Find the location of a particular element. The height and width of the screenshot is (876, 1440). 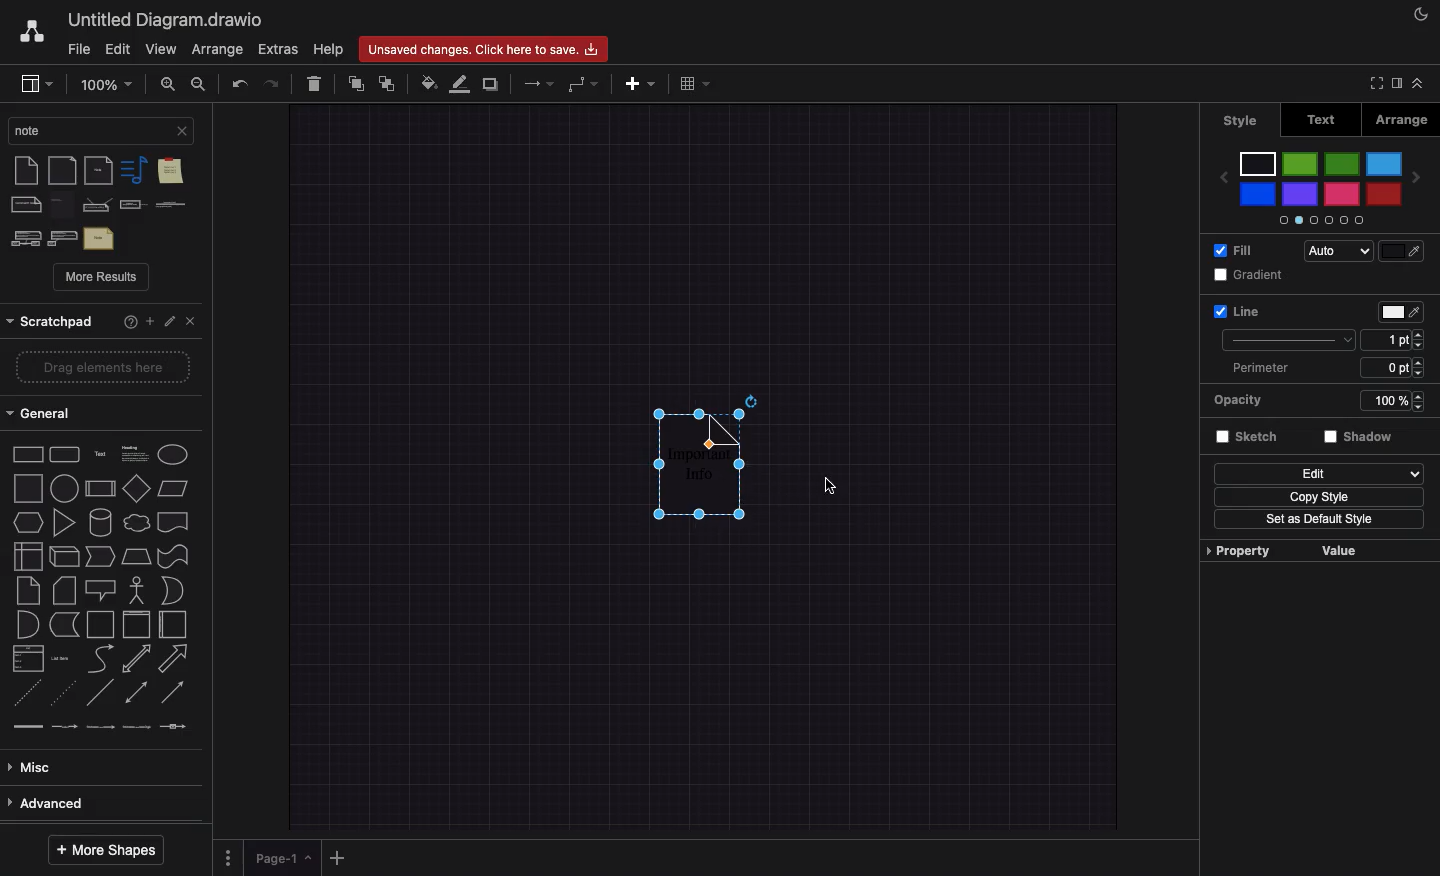

decrease line width is located at coordinates (1420, 347).